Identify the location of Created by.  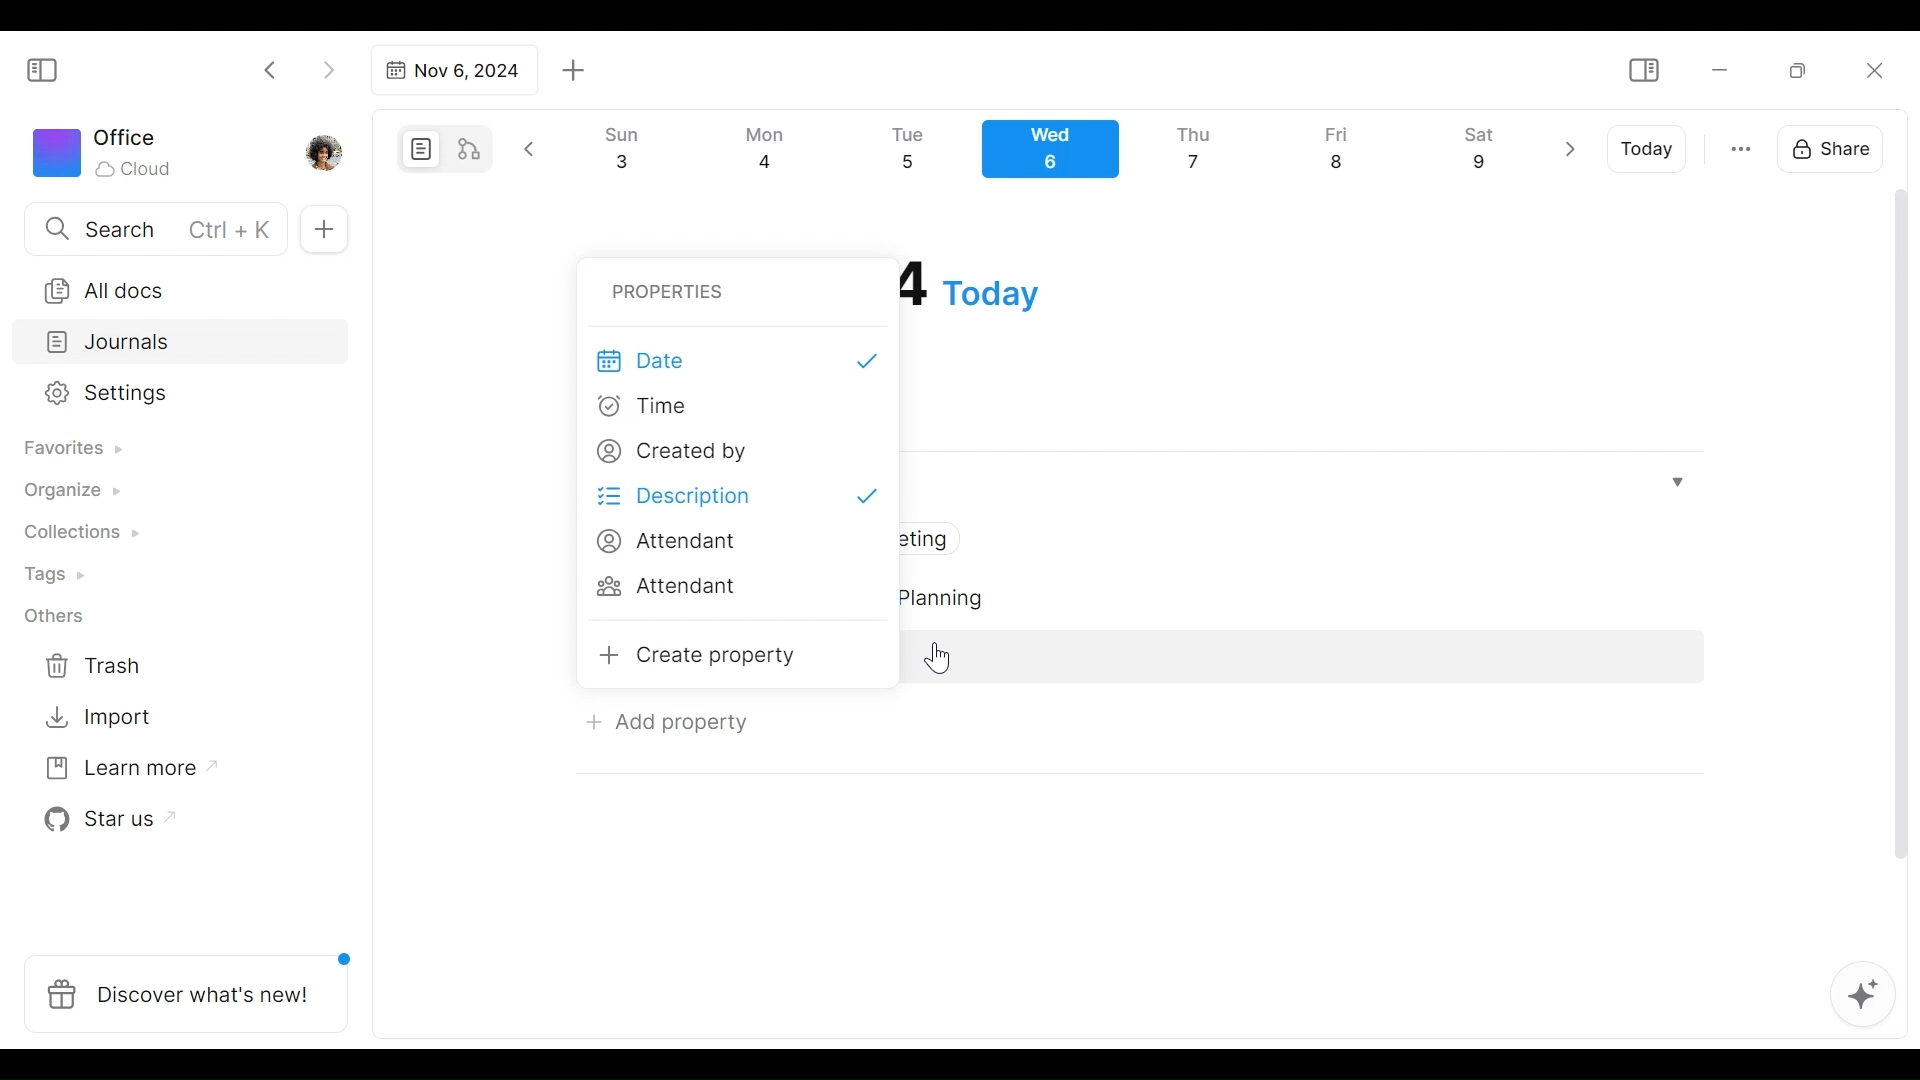
(674, 449).